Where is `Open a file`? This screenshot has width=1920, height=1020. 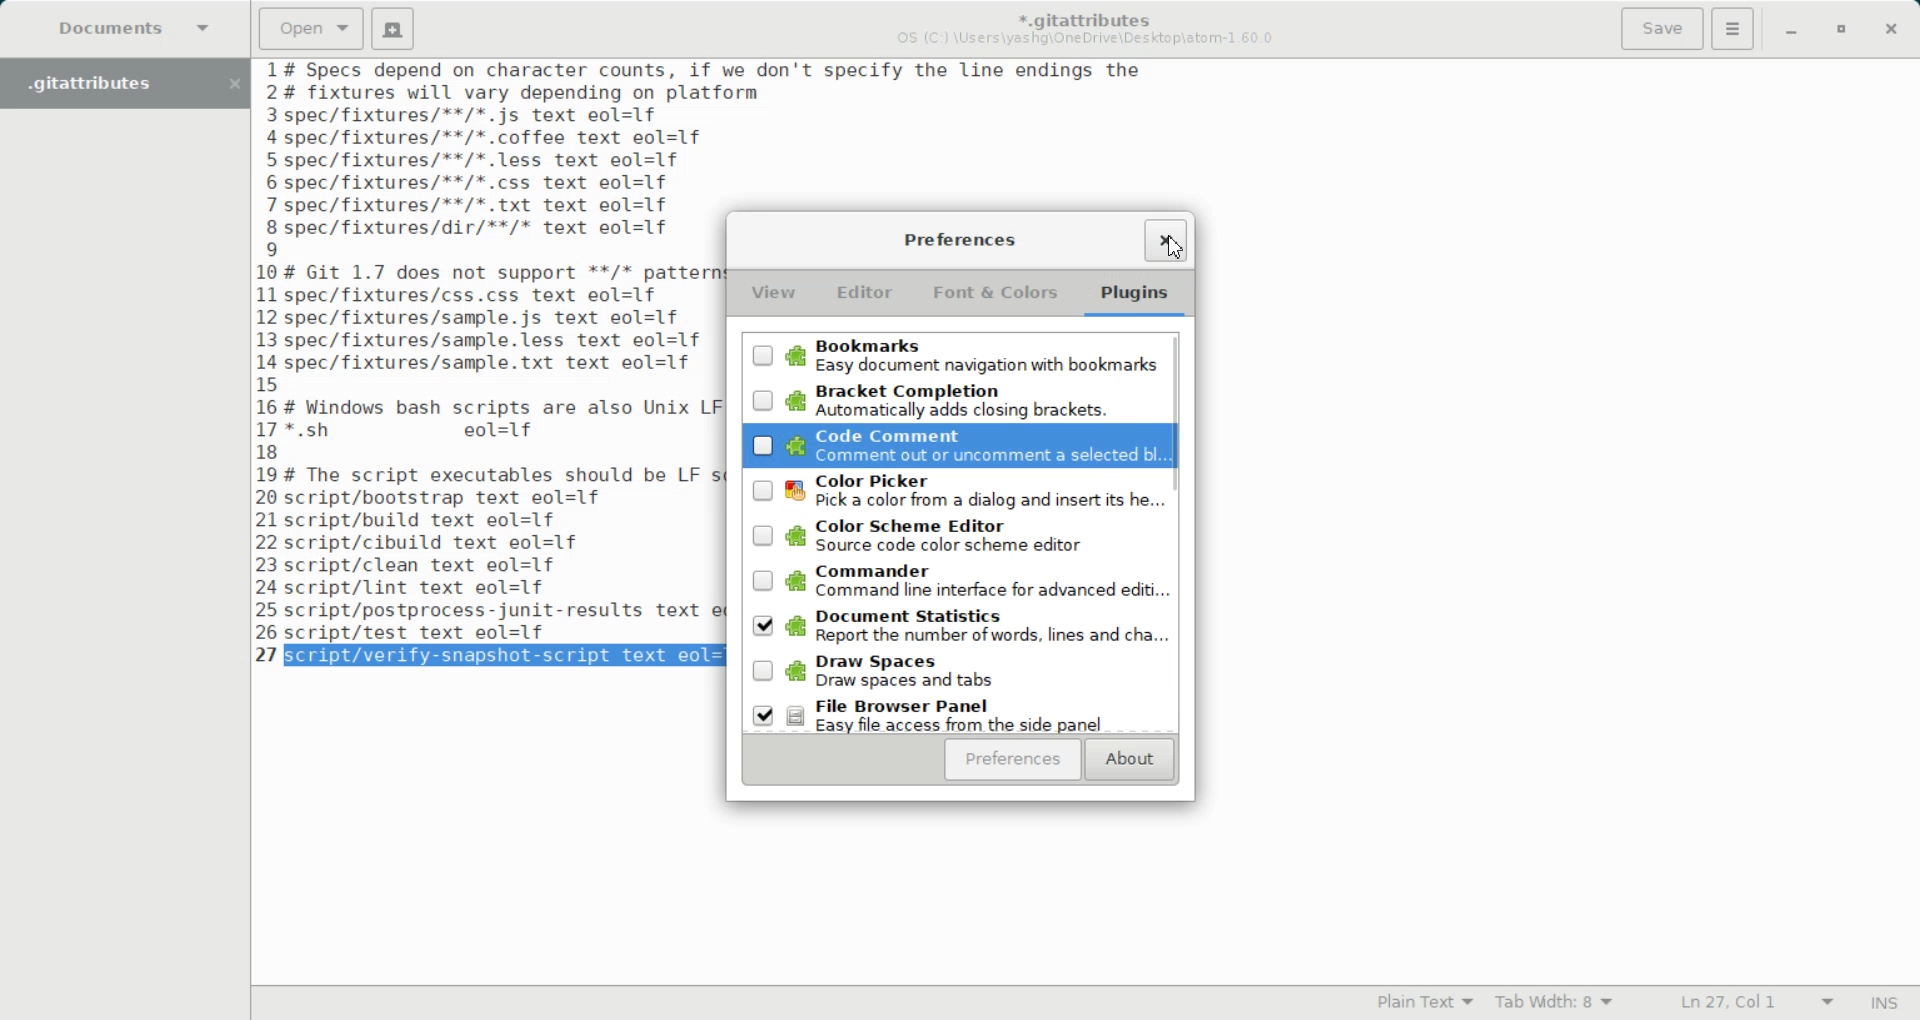
Open a file is located at coordinates (311, 27).